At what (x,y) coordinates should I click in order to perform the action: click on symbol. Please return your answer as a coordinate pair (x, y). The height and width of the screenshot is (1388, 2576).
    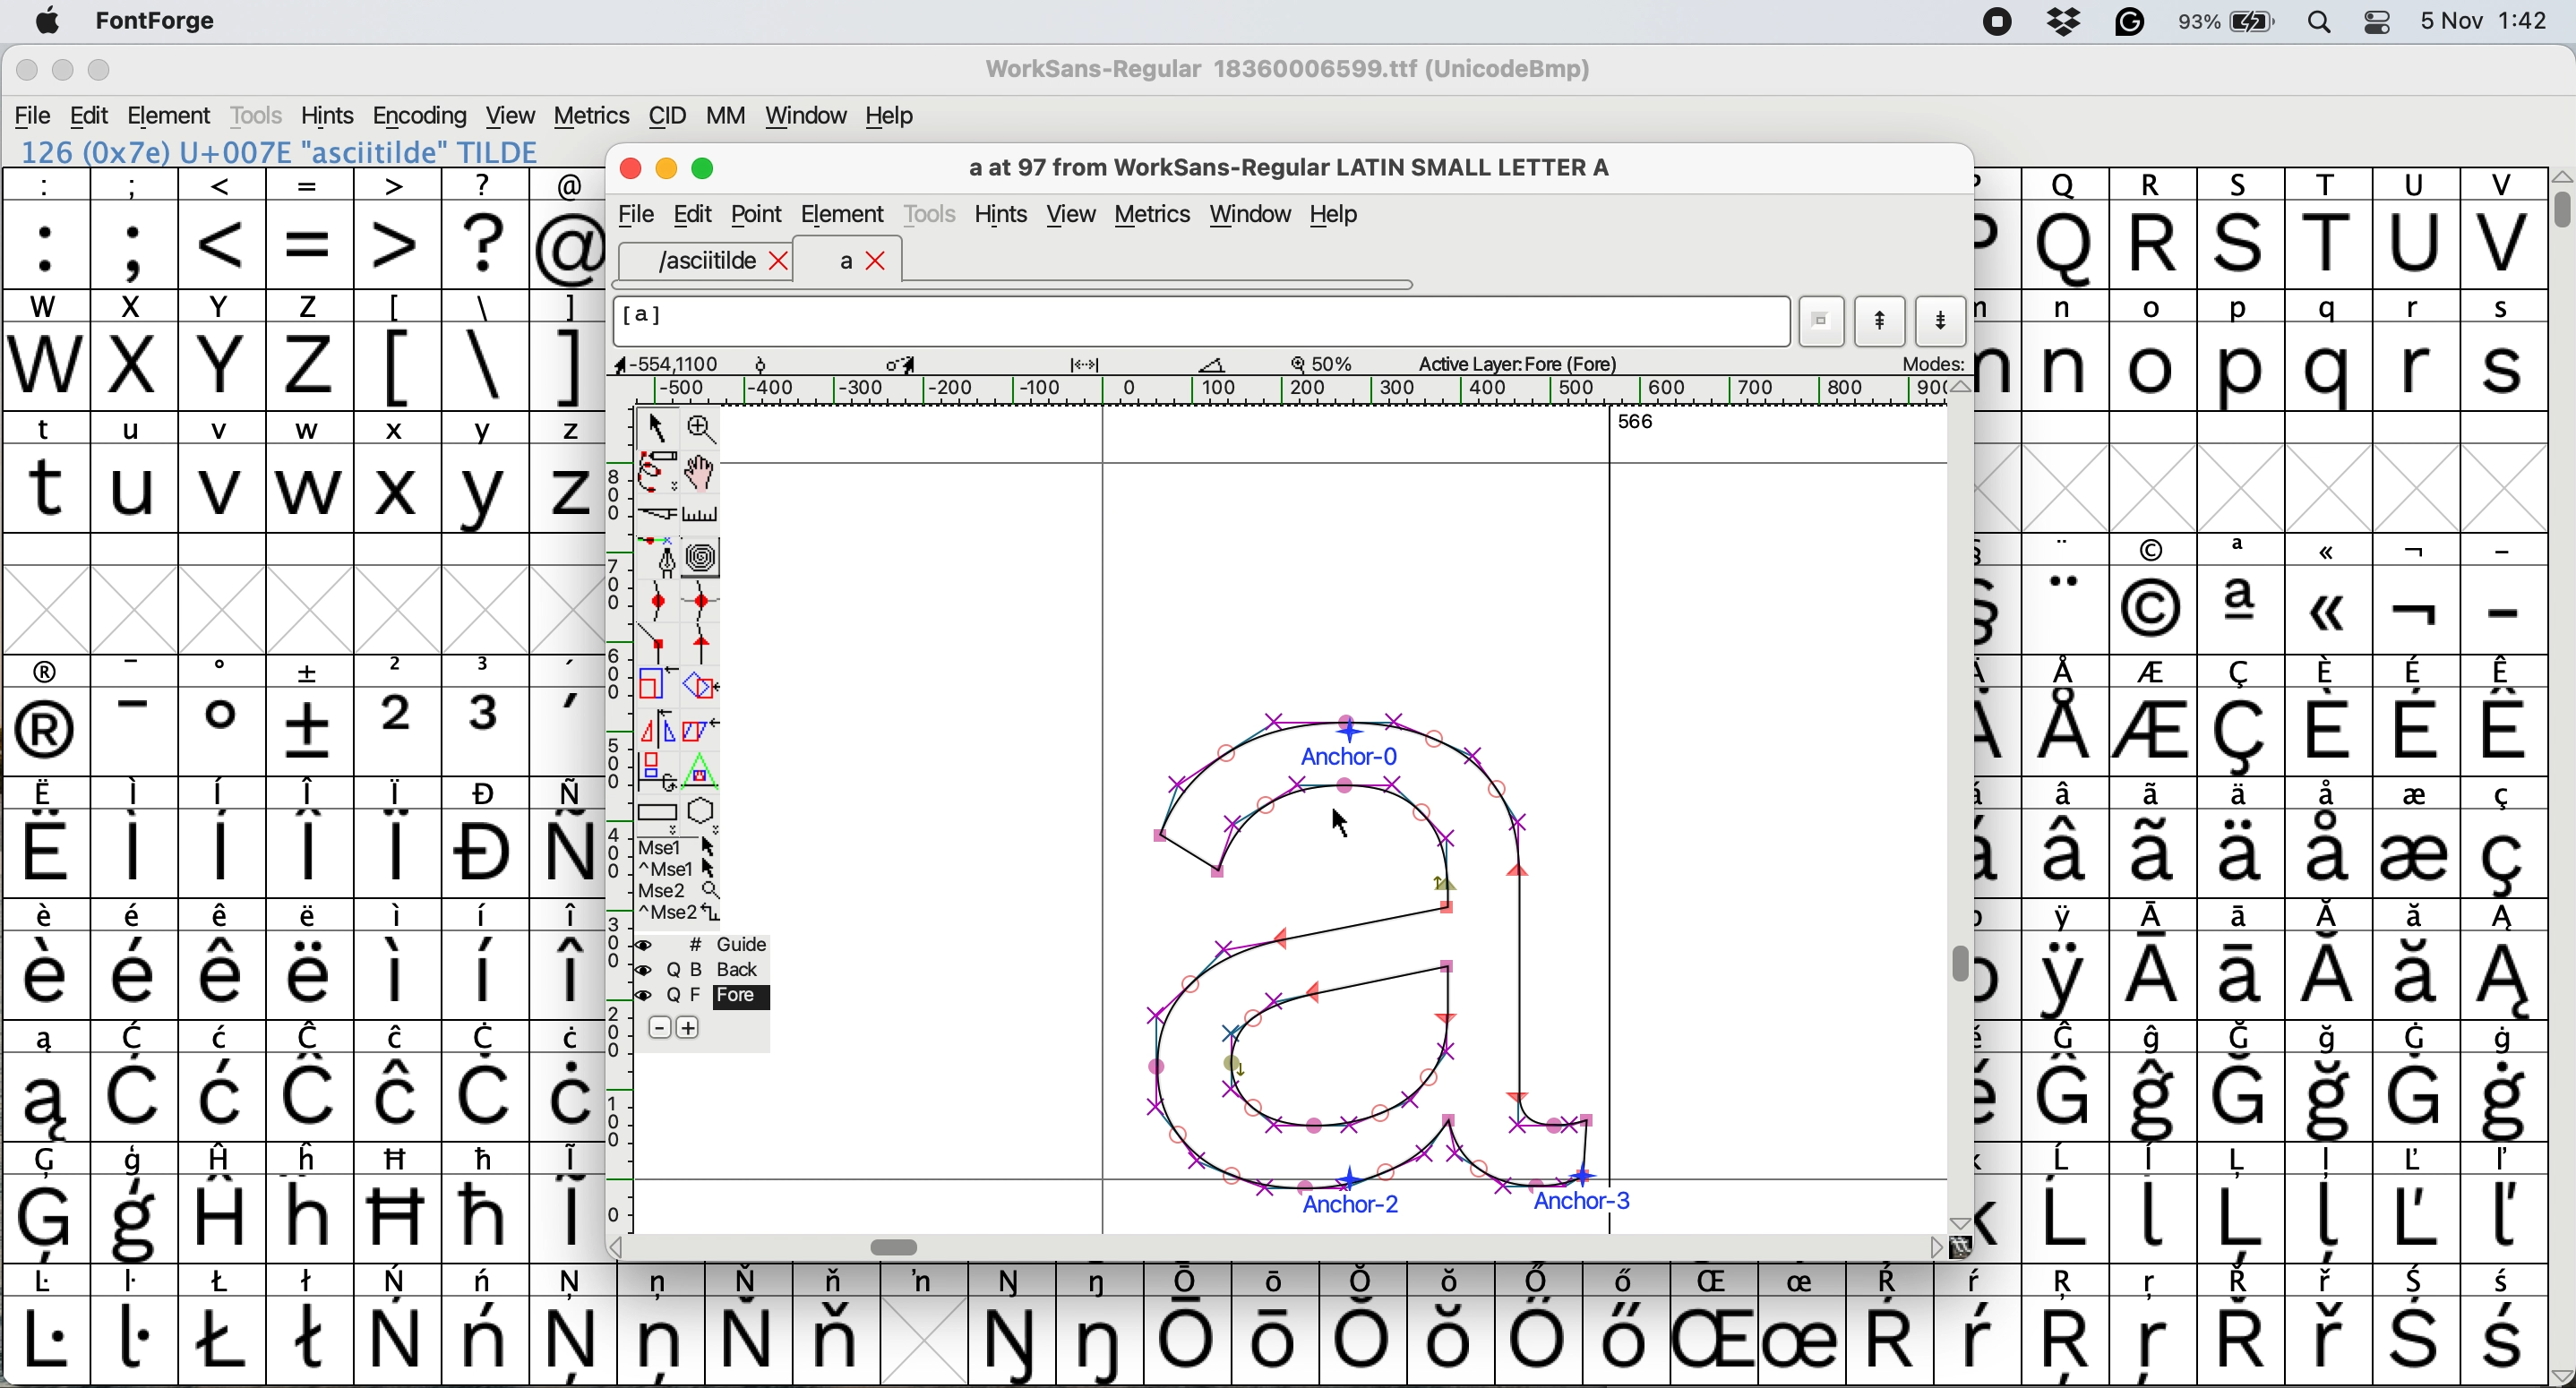
    Looking at the image, I should click on (574, 1323).